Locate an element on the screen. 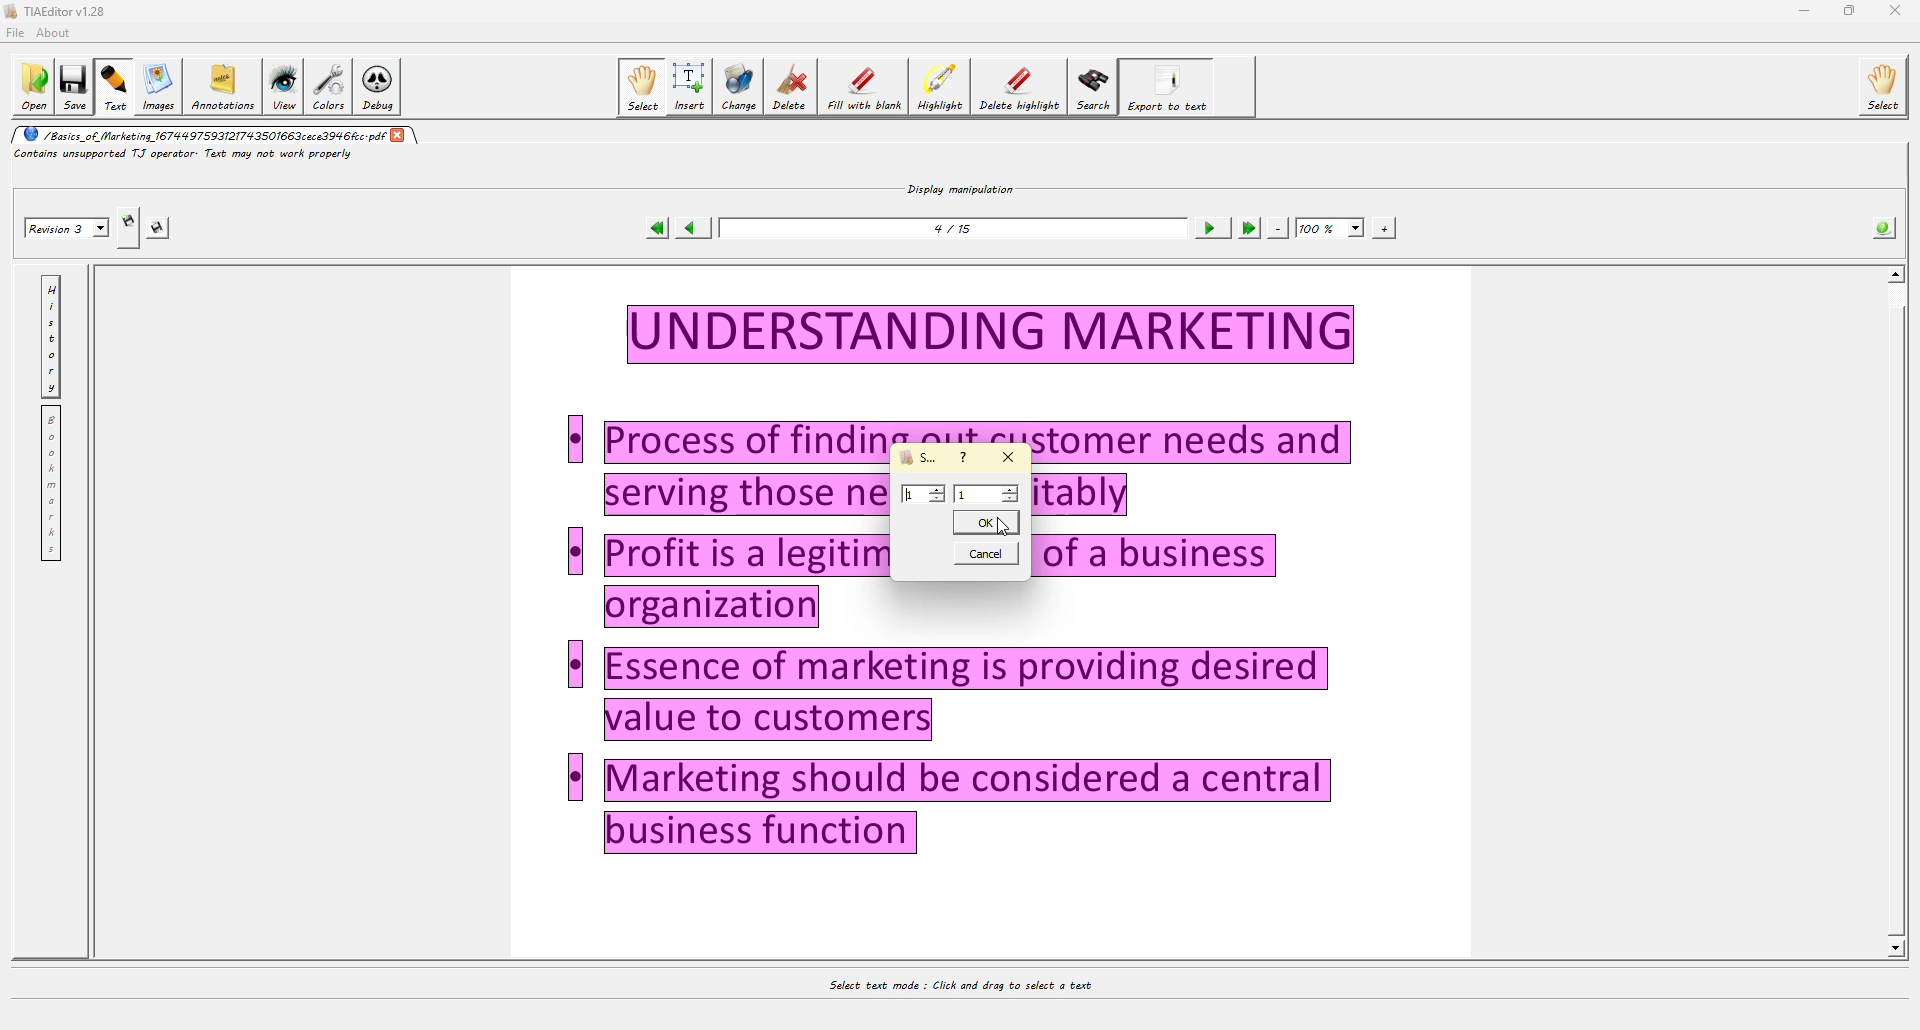 The height and width of the screenshot is (1030, 1920). text is located at coordinates (117, 90).